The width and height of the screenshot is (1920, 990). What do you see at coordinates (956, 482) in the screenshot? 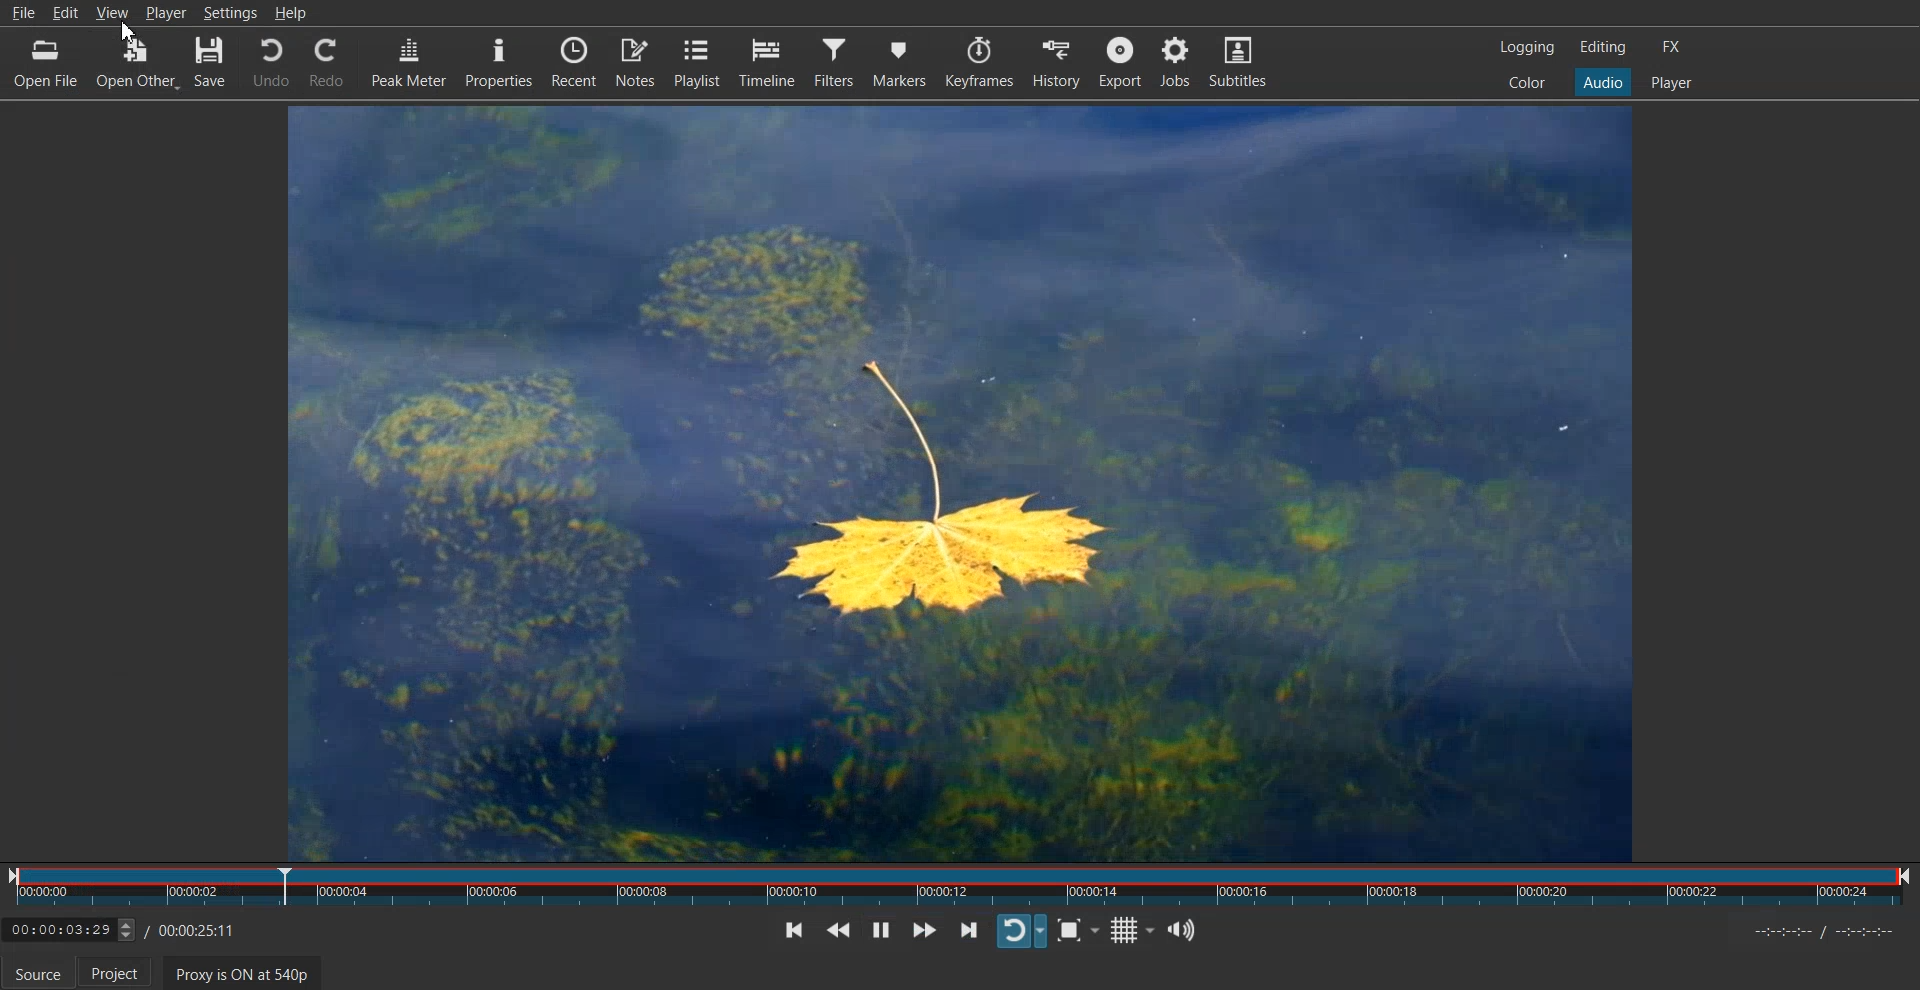
I see `Video preview mode` at bounding box center [956, 482].